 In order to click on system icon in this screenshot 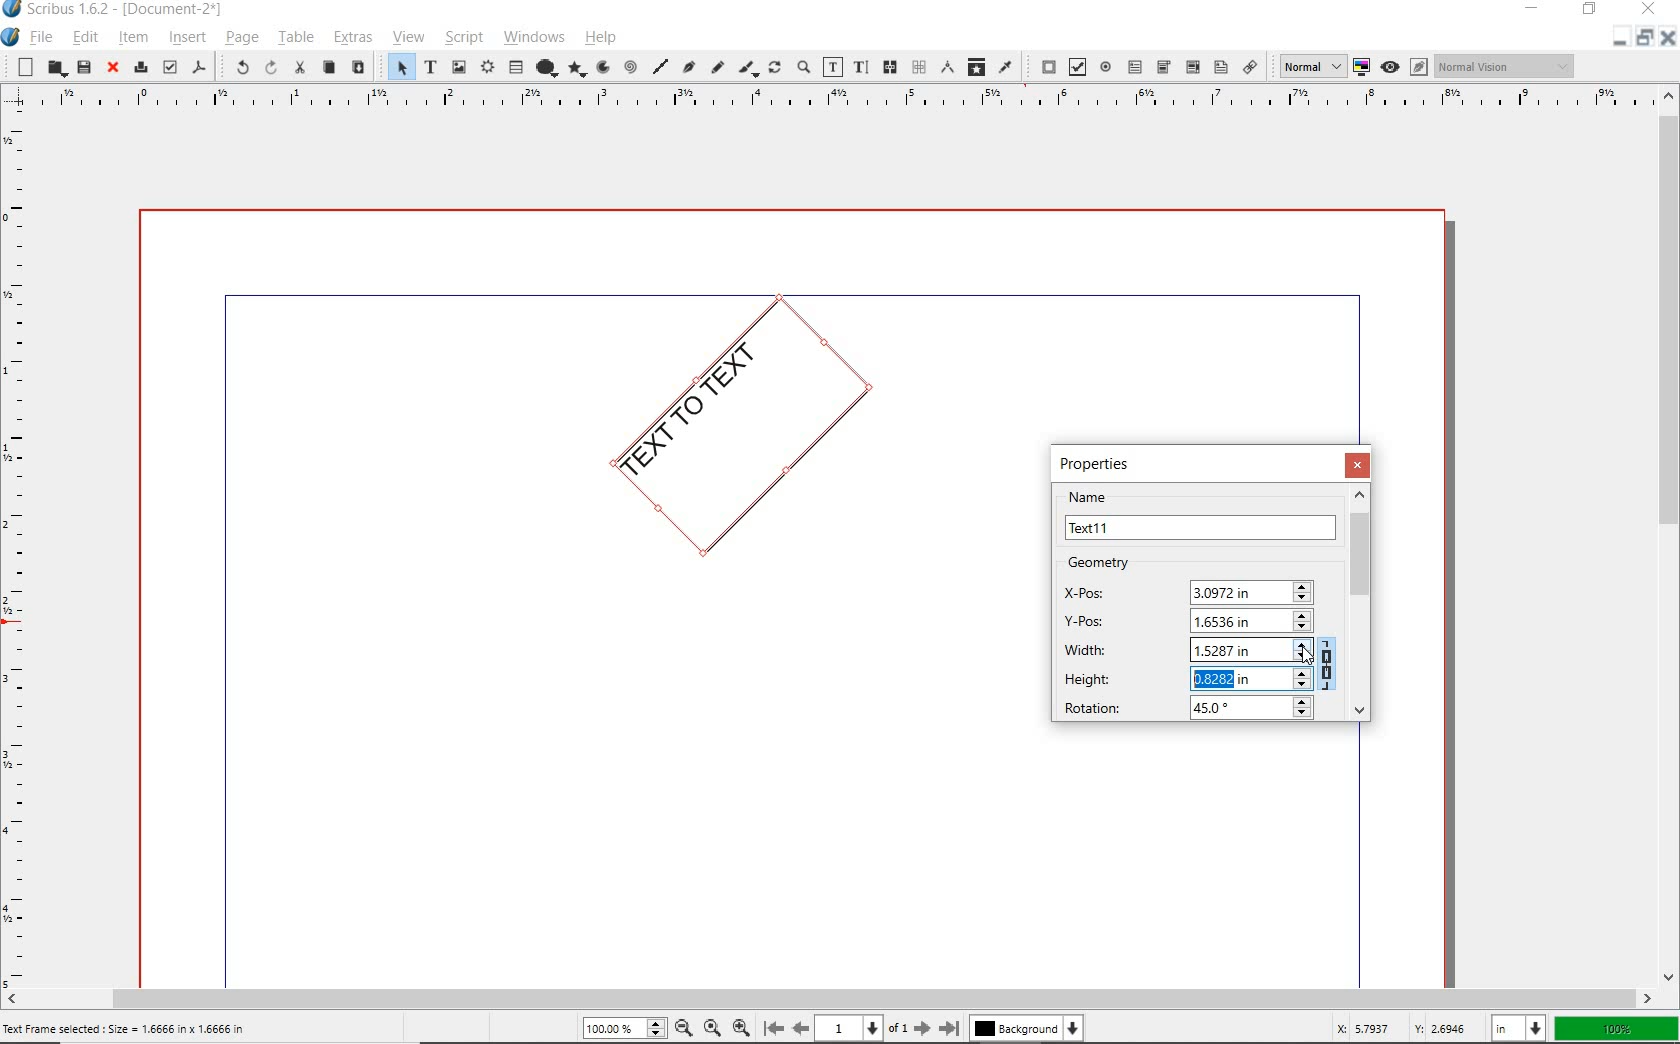, I will do `click(12, 38)`.